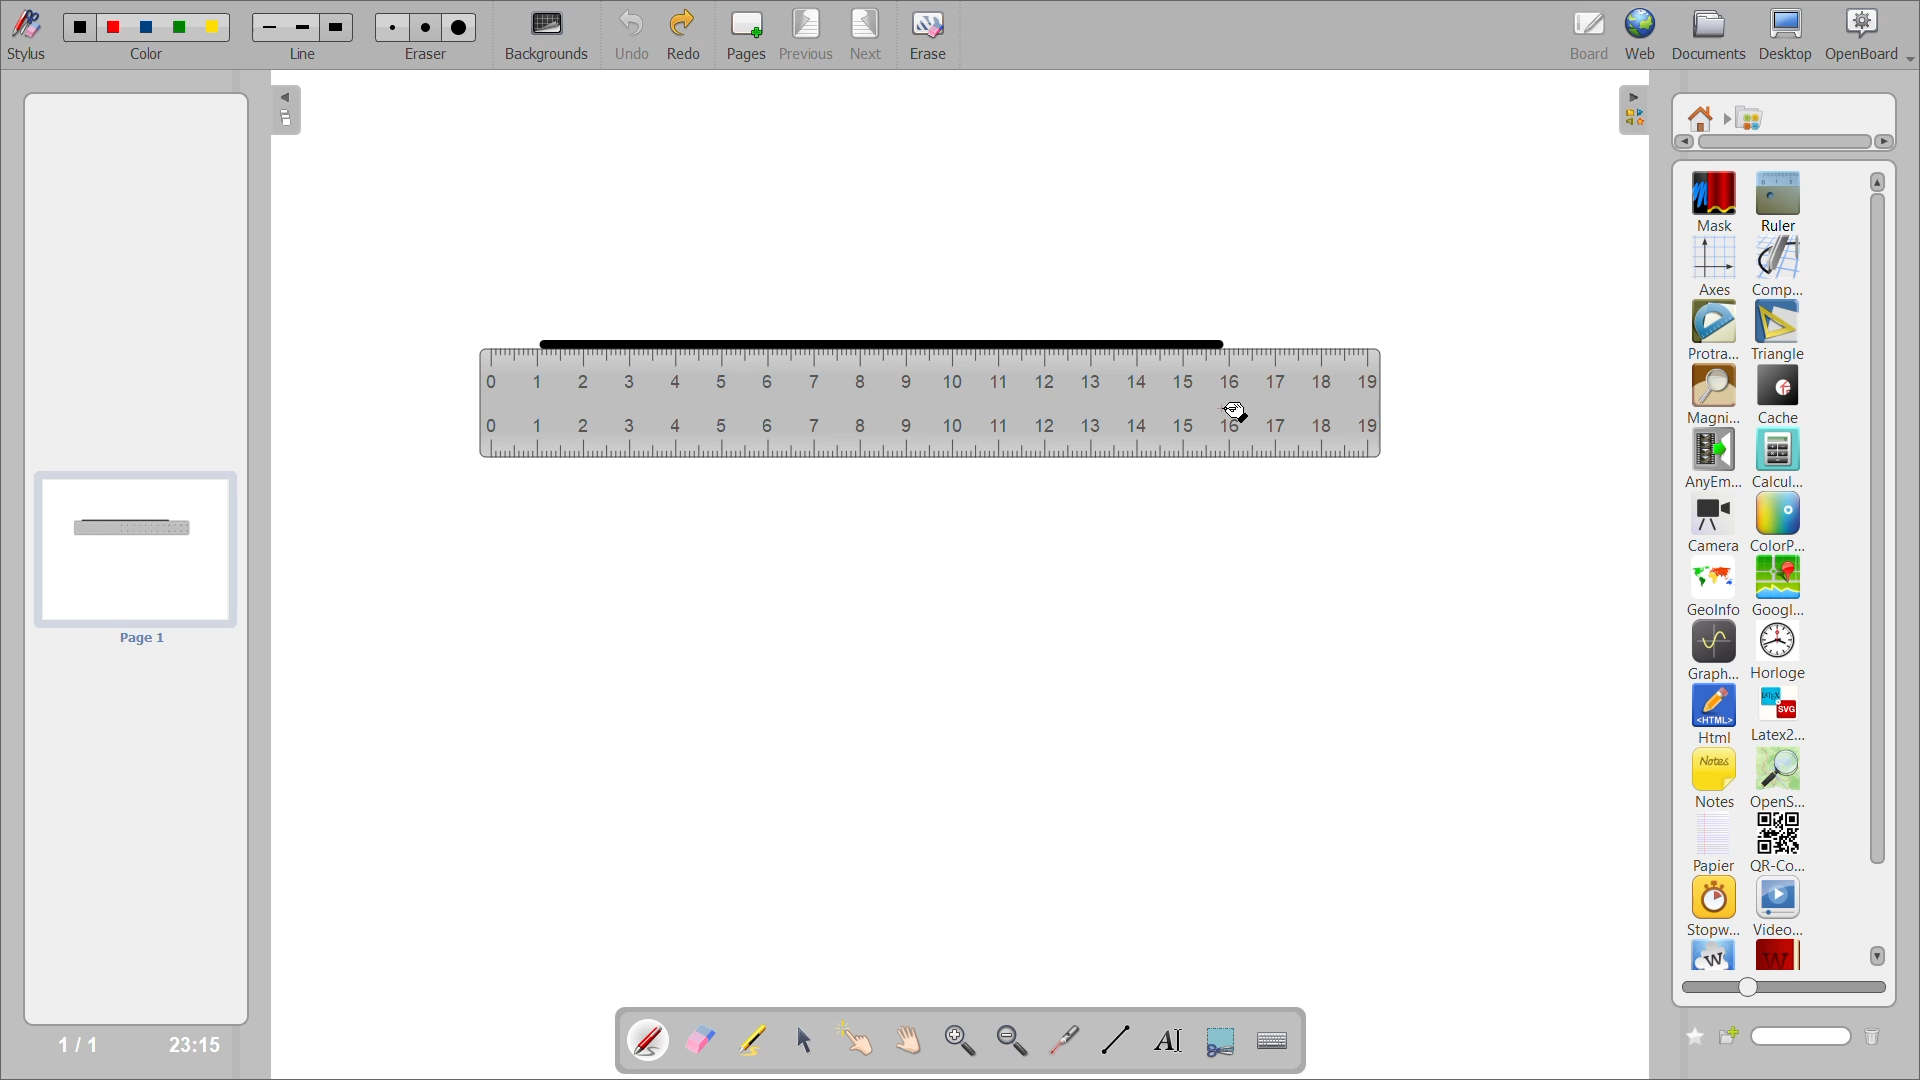 The image size is (1920, 1080). Describe the element at coordinates (1713, 842) in the screenshot. I see `papier` at that location.